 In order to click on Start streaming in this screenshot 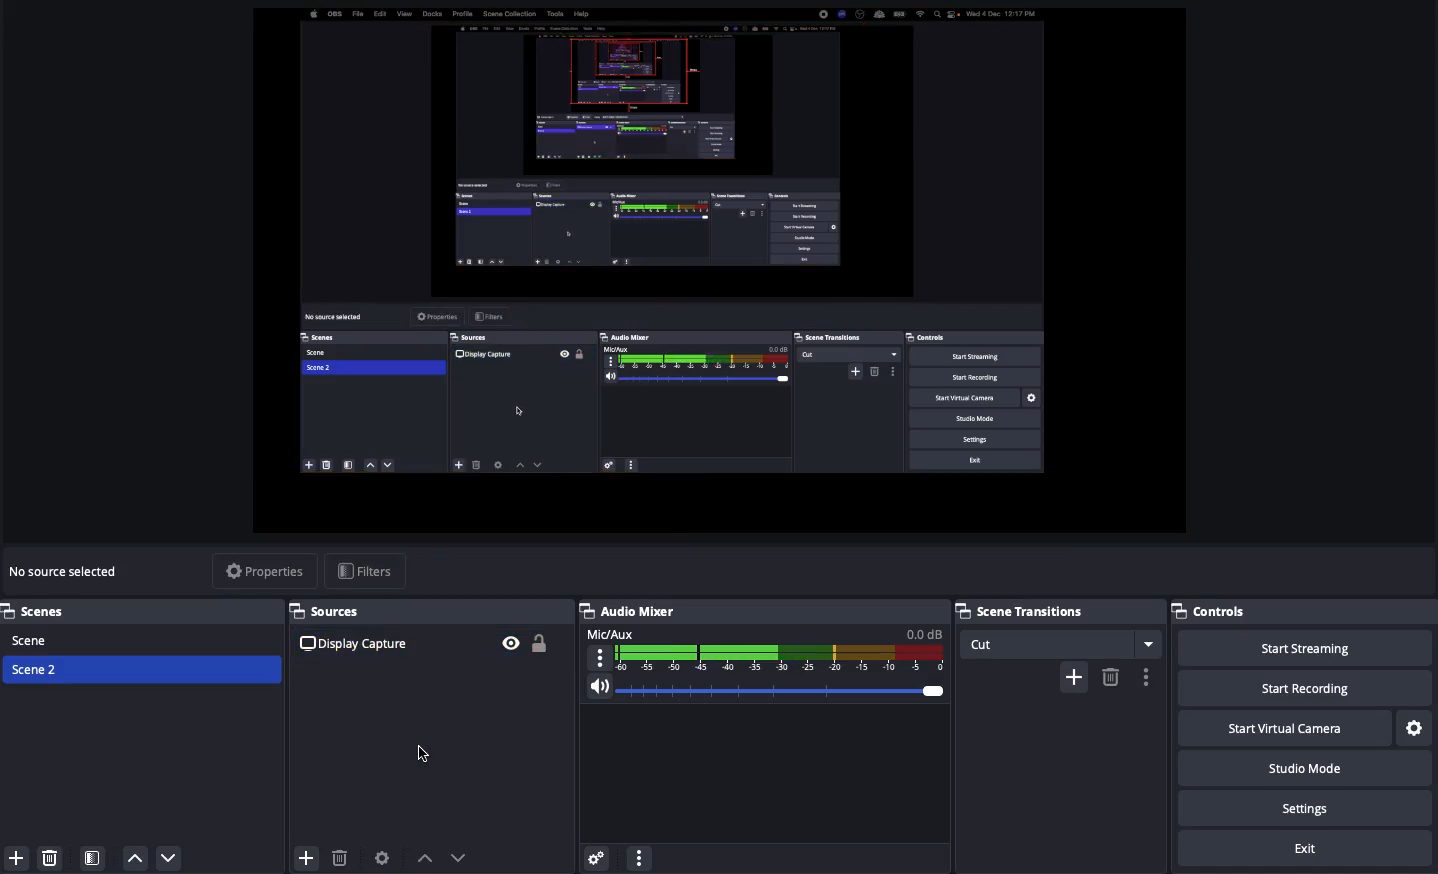, I will do `click(1305, 648)`.